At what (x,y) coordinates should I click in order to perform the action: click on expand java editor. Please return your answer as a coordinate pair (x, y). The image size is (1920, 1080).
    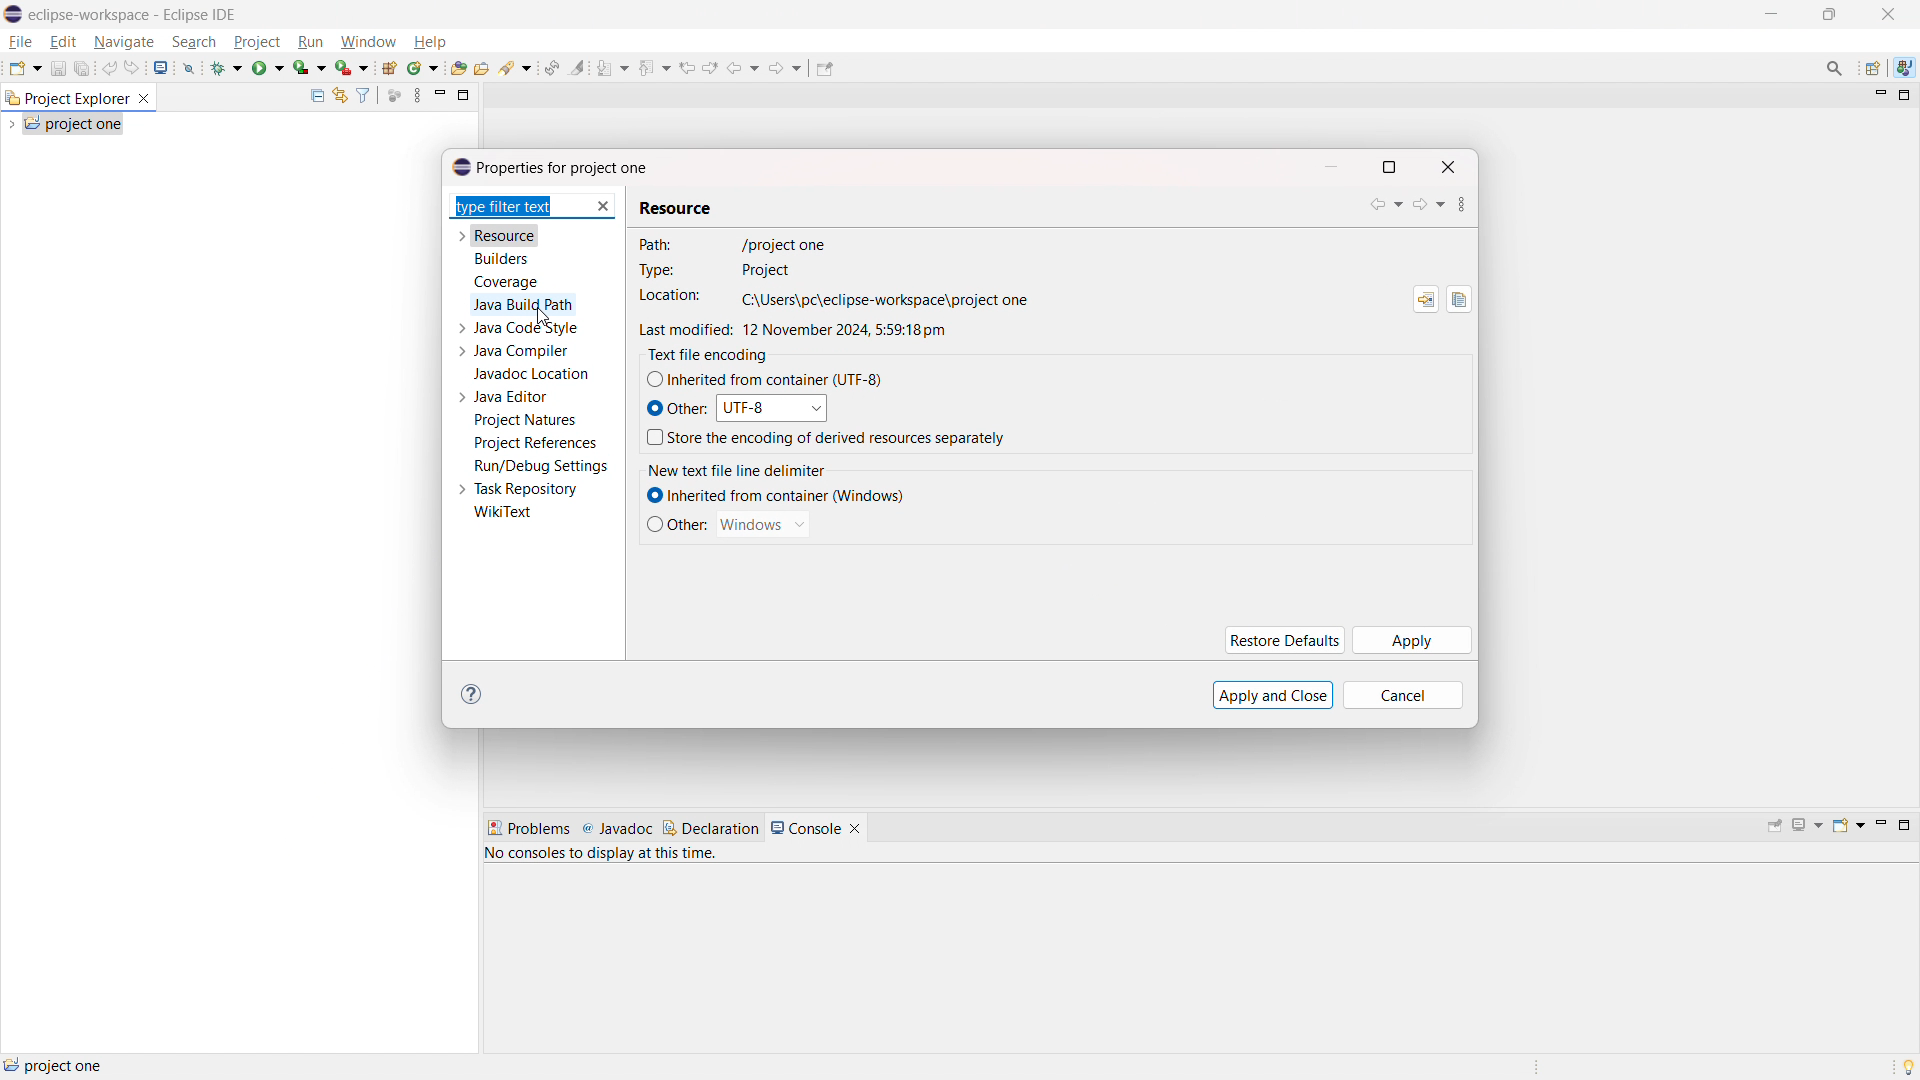
    Looking at the image, I should click on (462, 397).